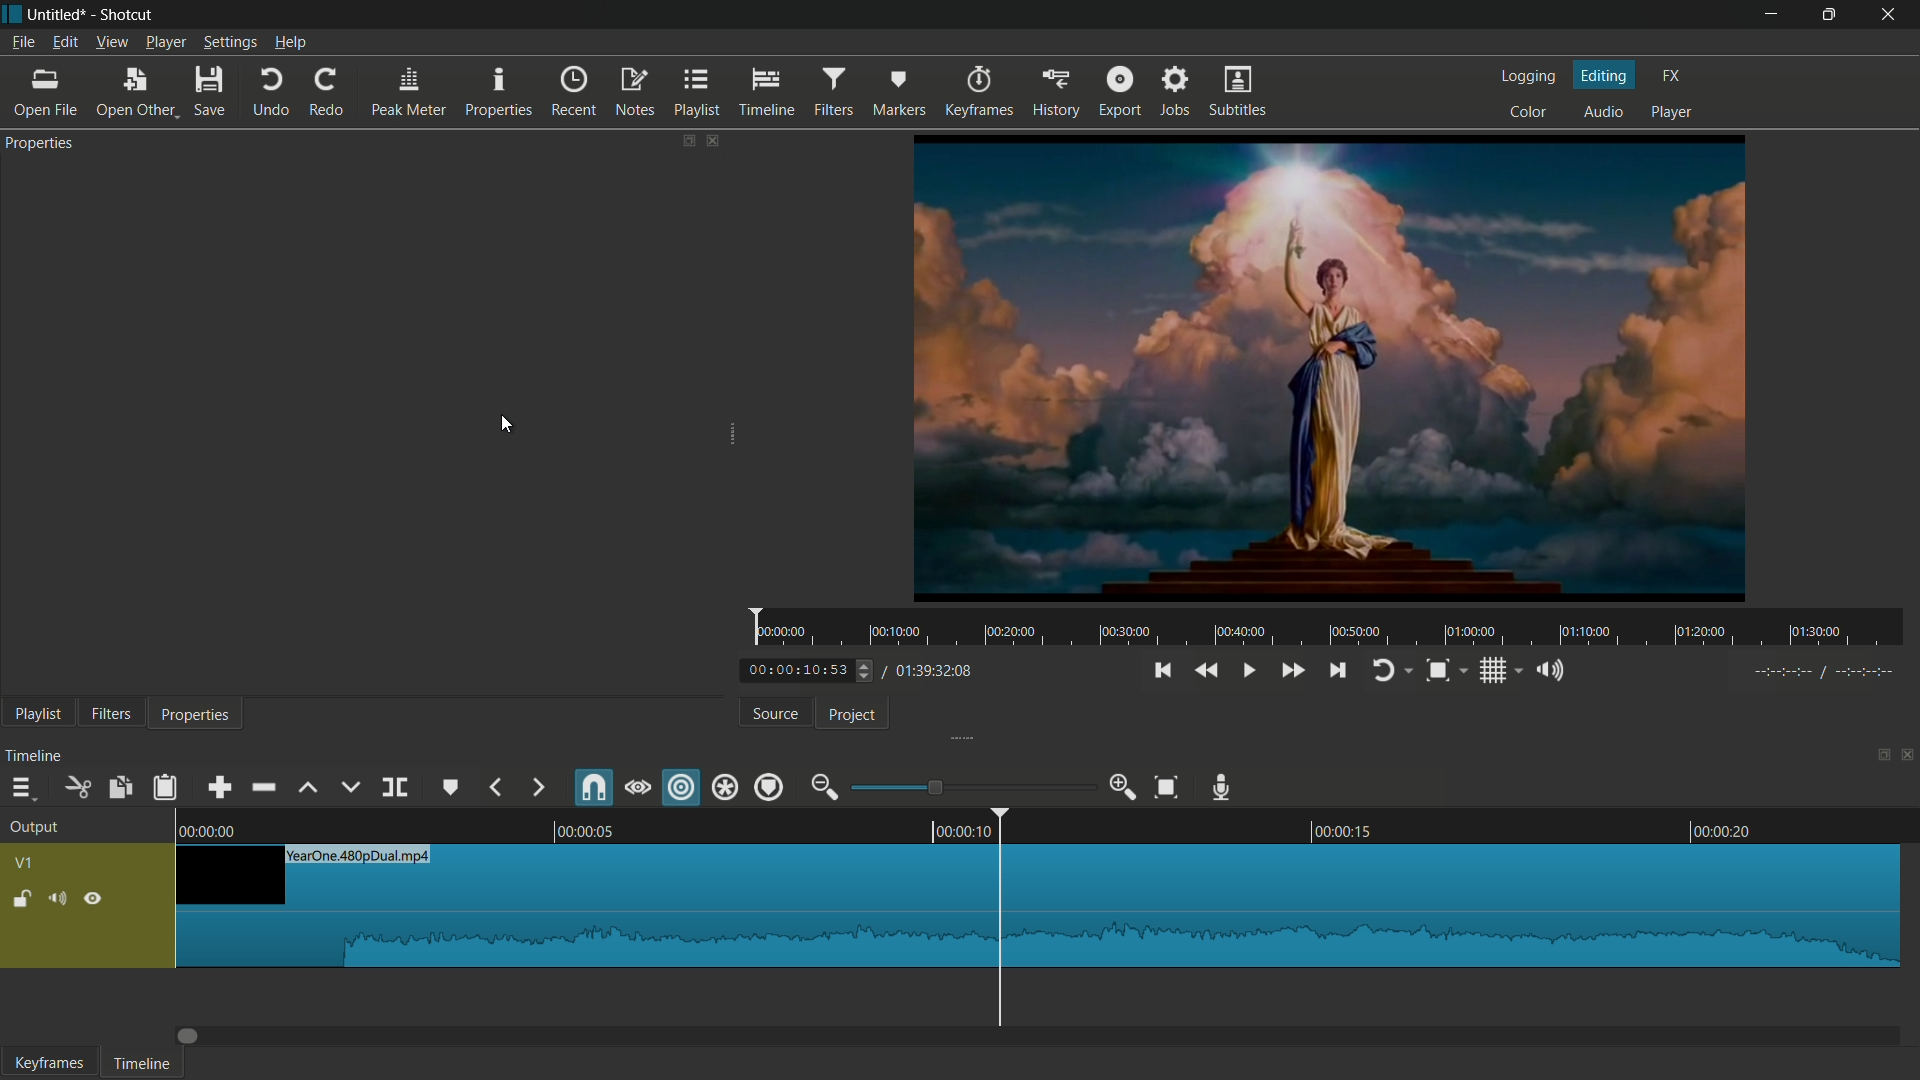  What do you see at coordinates (79, 788) in the screenshot?
I see `cut` at bounding box center [79, 788].